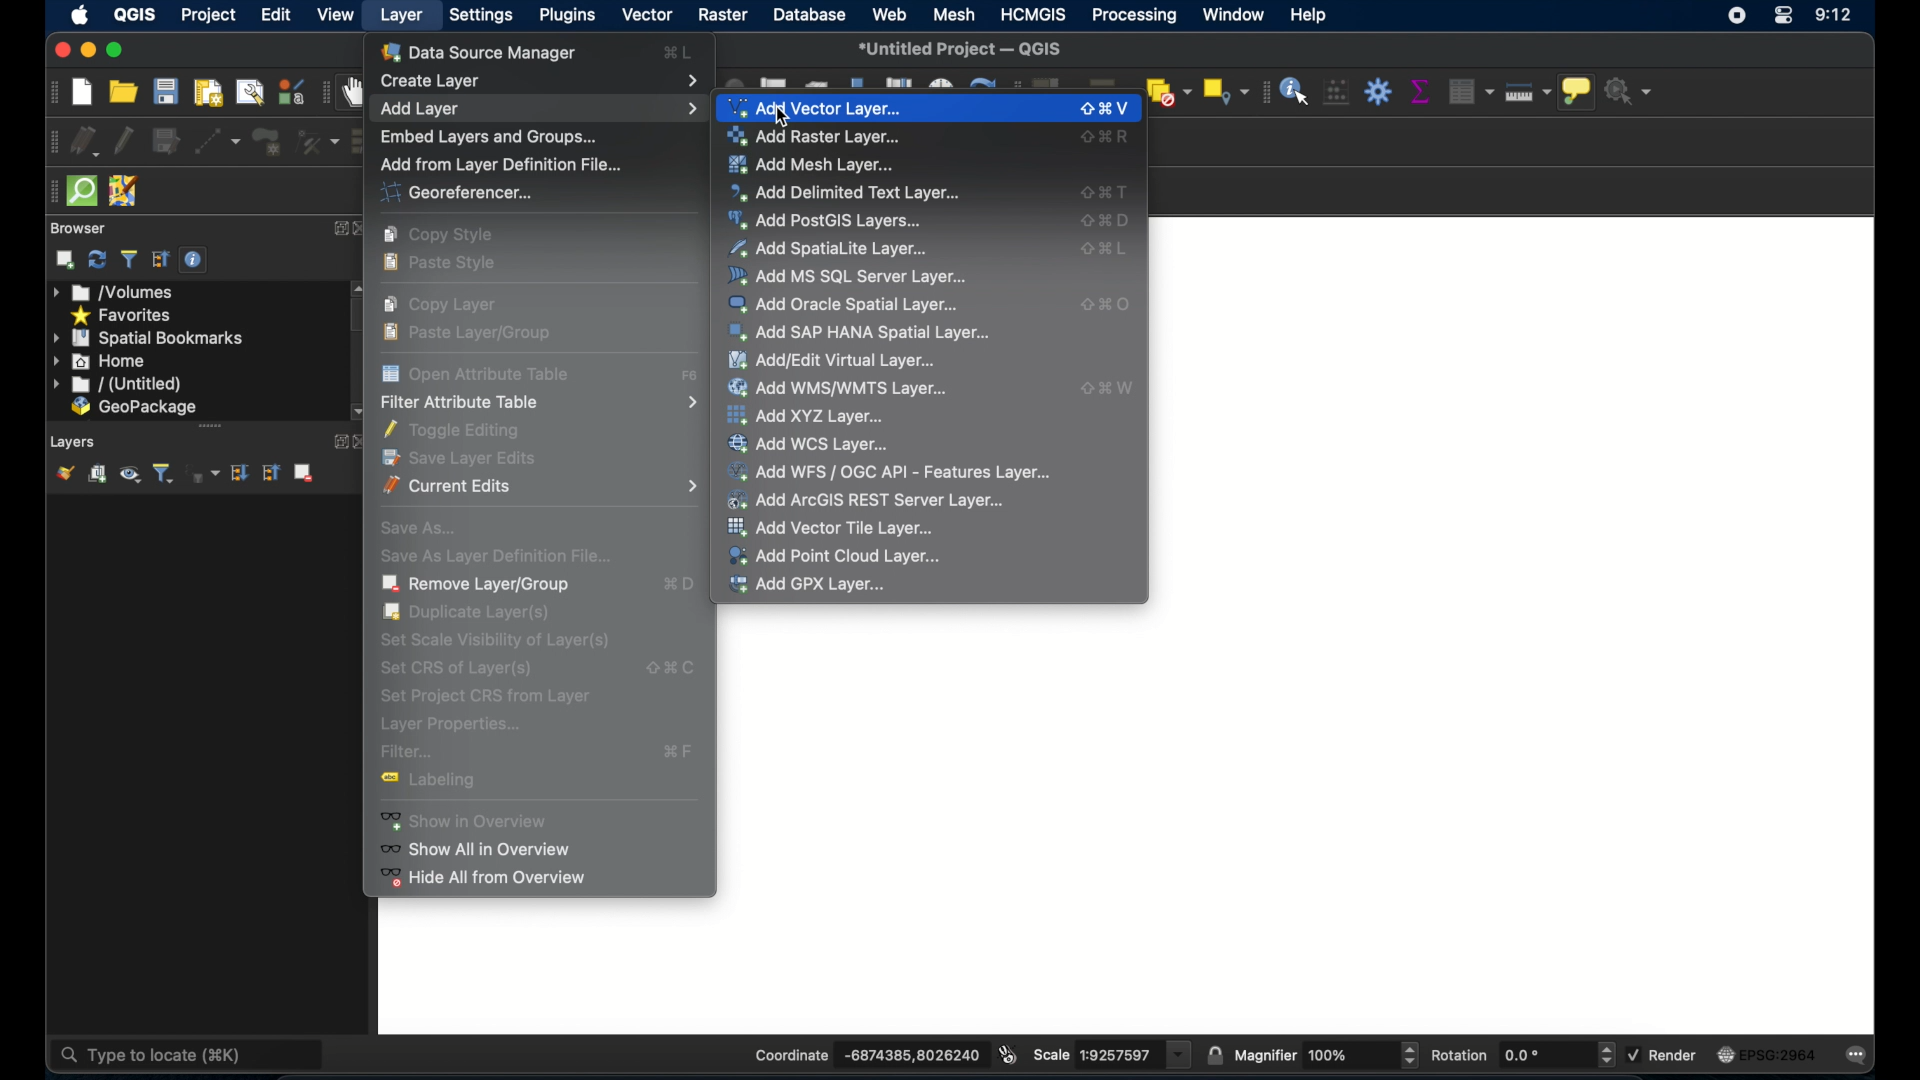 The height and width of the screenshot is (1080, 1920). I want to click on coordinate, so click(854, 1050).